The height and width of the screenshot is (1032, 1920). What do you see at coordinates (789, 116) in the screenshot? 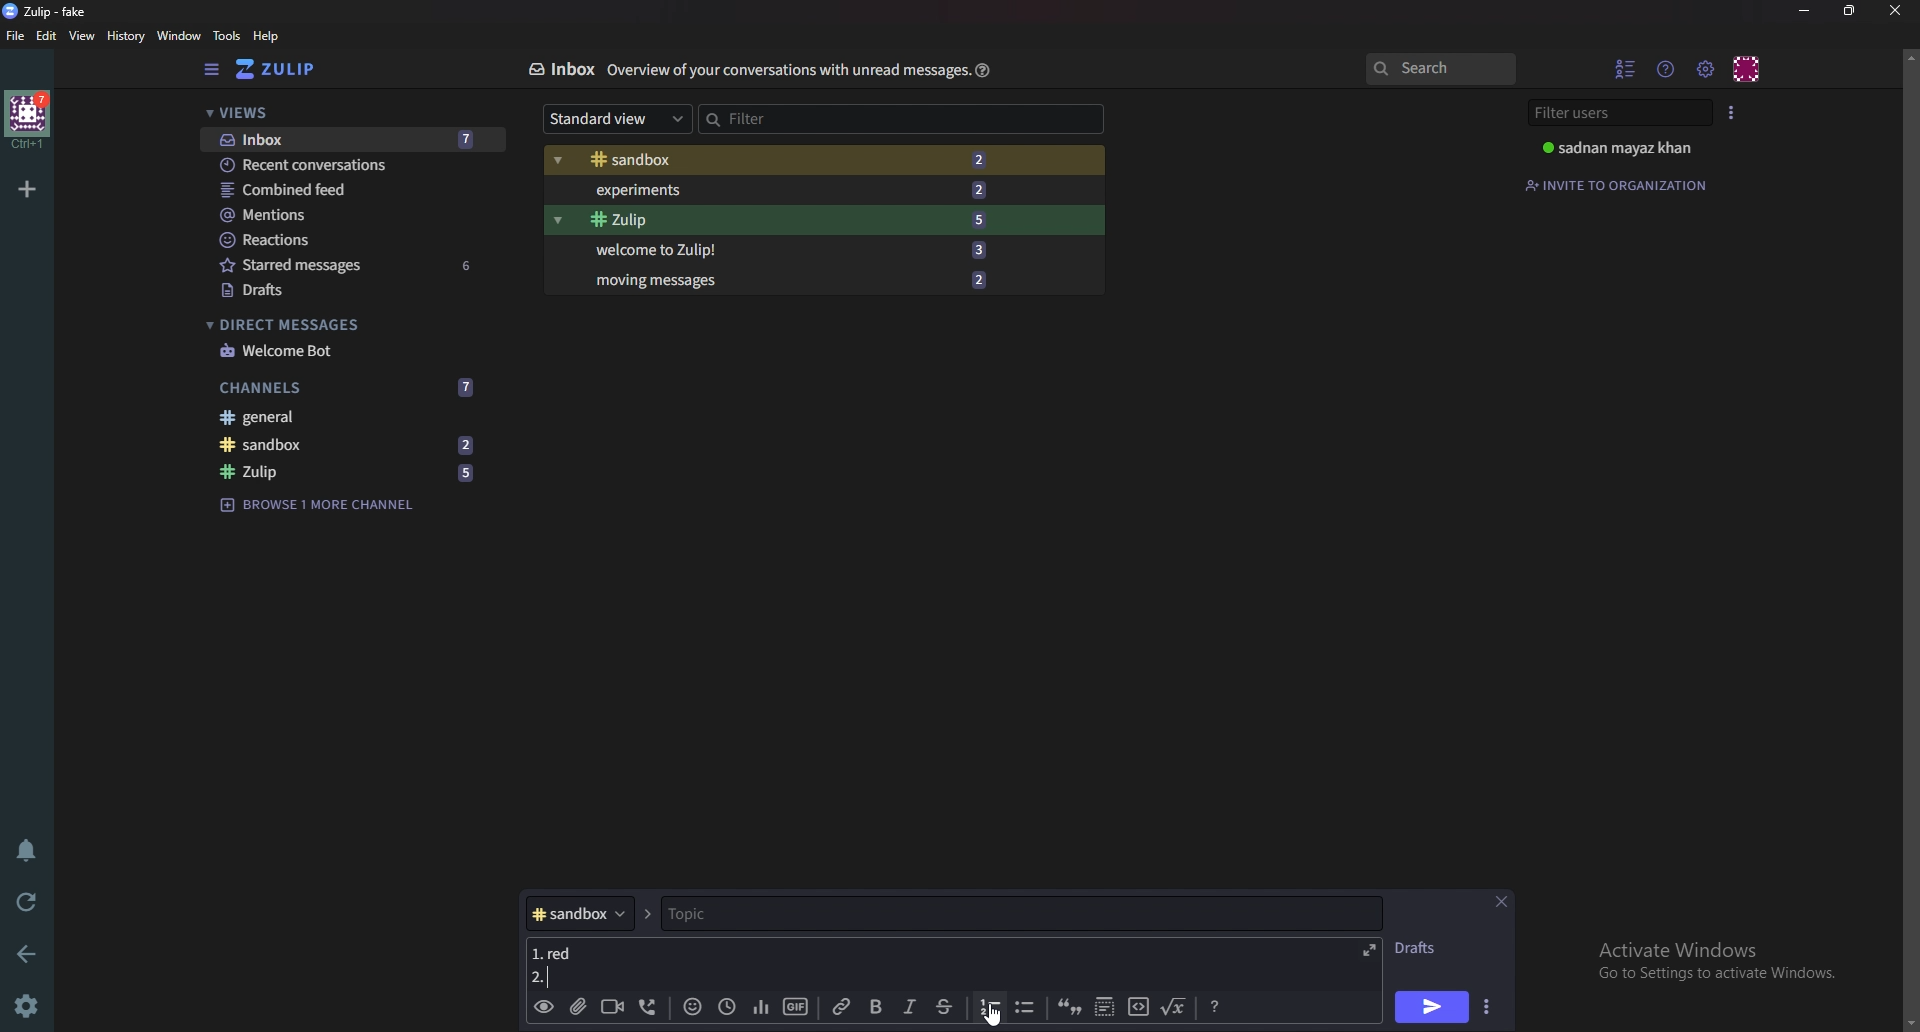
I see `Filter` at bounding box center [789, 116].